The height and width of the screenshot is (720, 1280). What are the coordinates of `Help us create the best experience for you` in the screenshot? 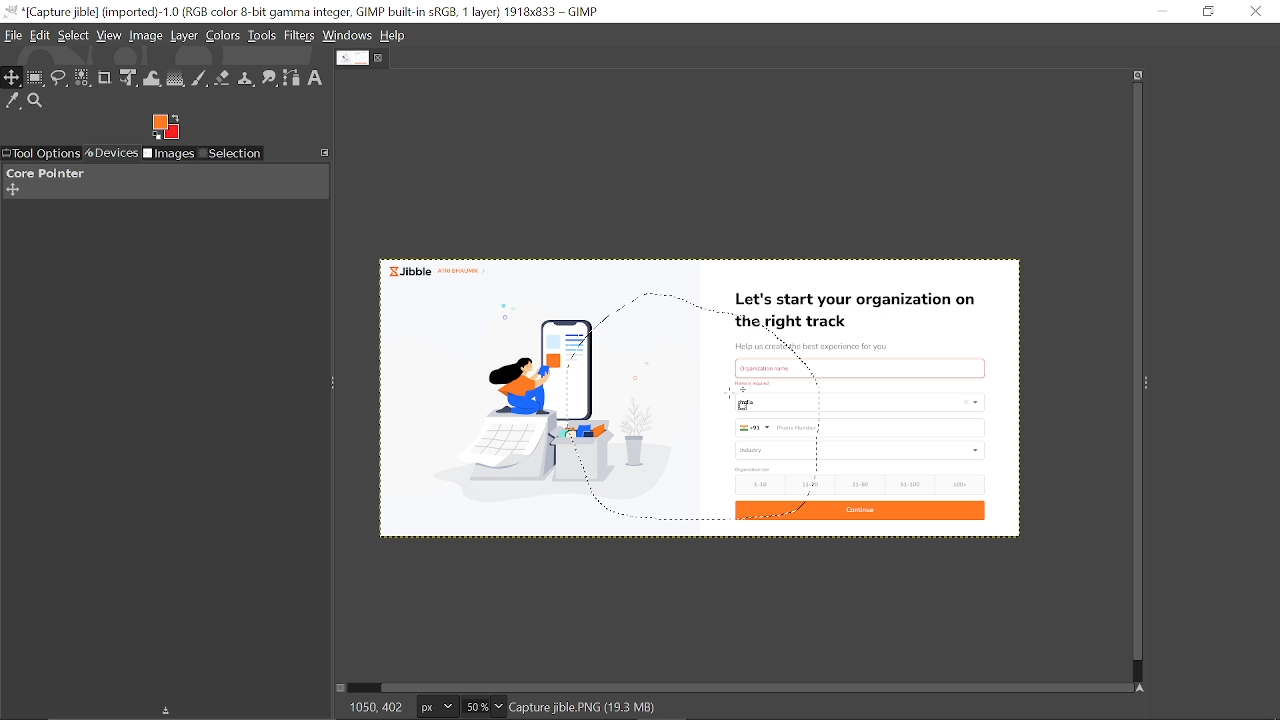 It's located at (811, 347).